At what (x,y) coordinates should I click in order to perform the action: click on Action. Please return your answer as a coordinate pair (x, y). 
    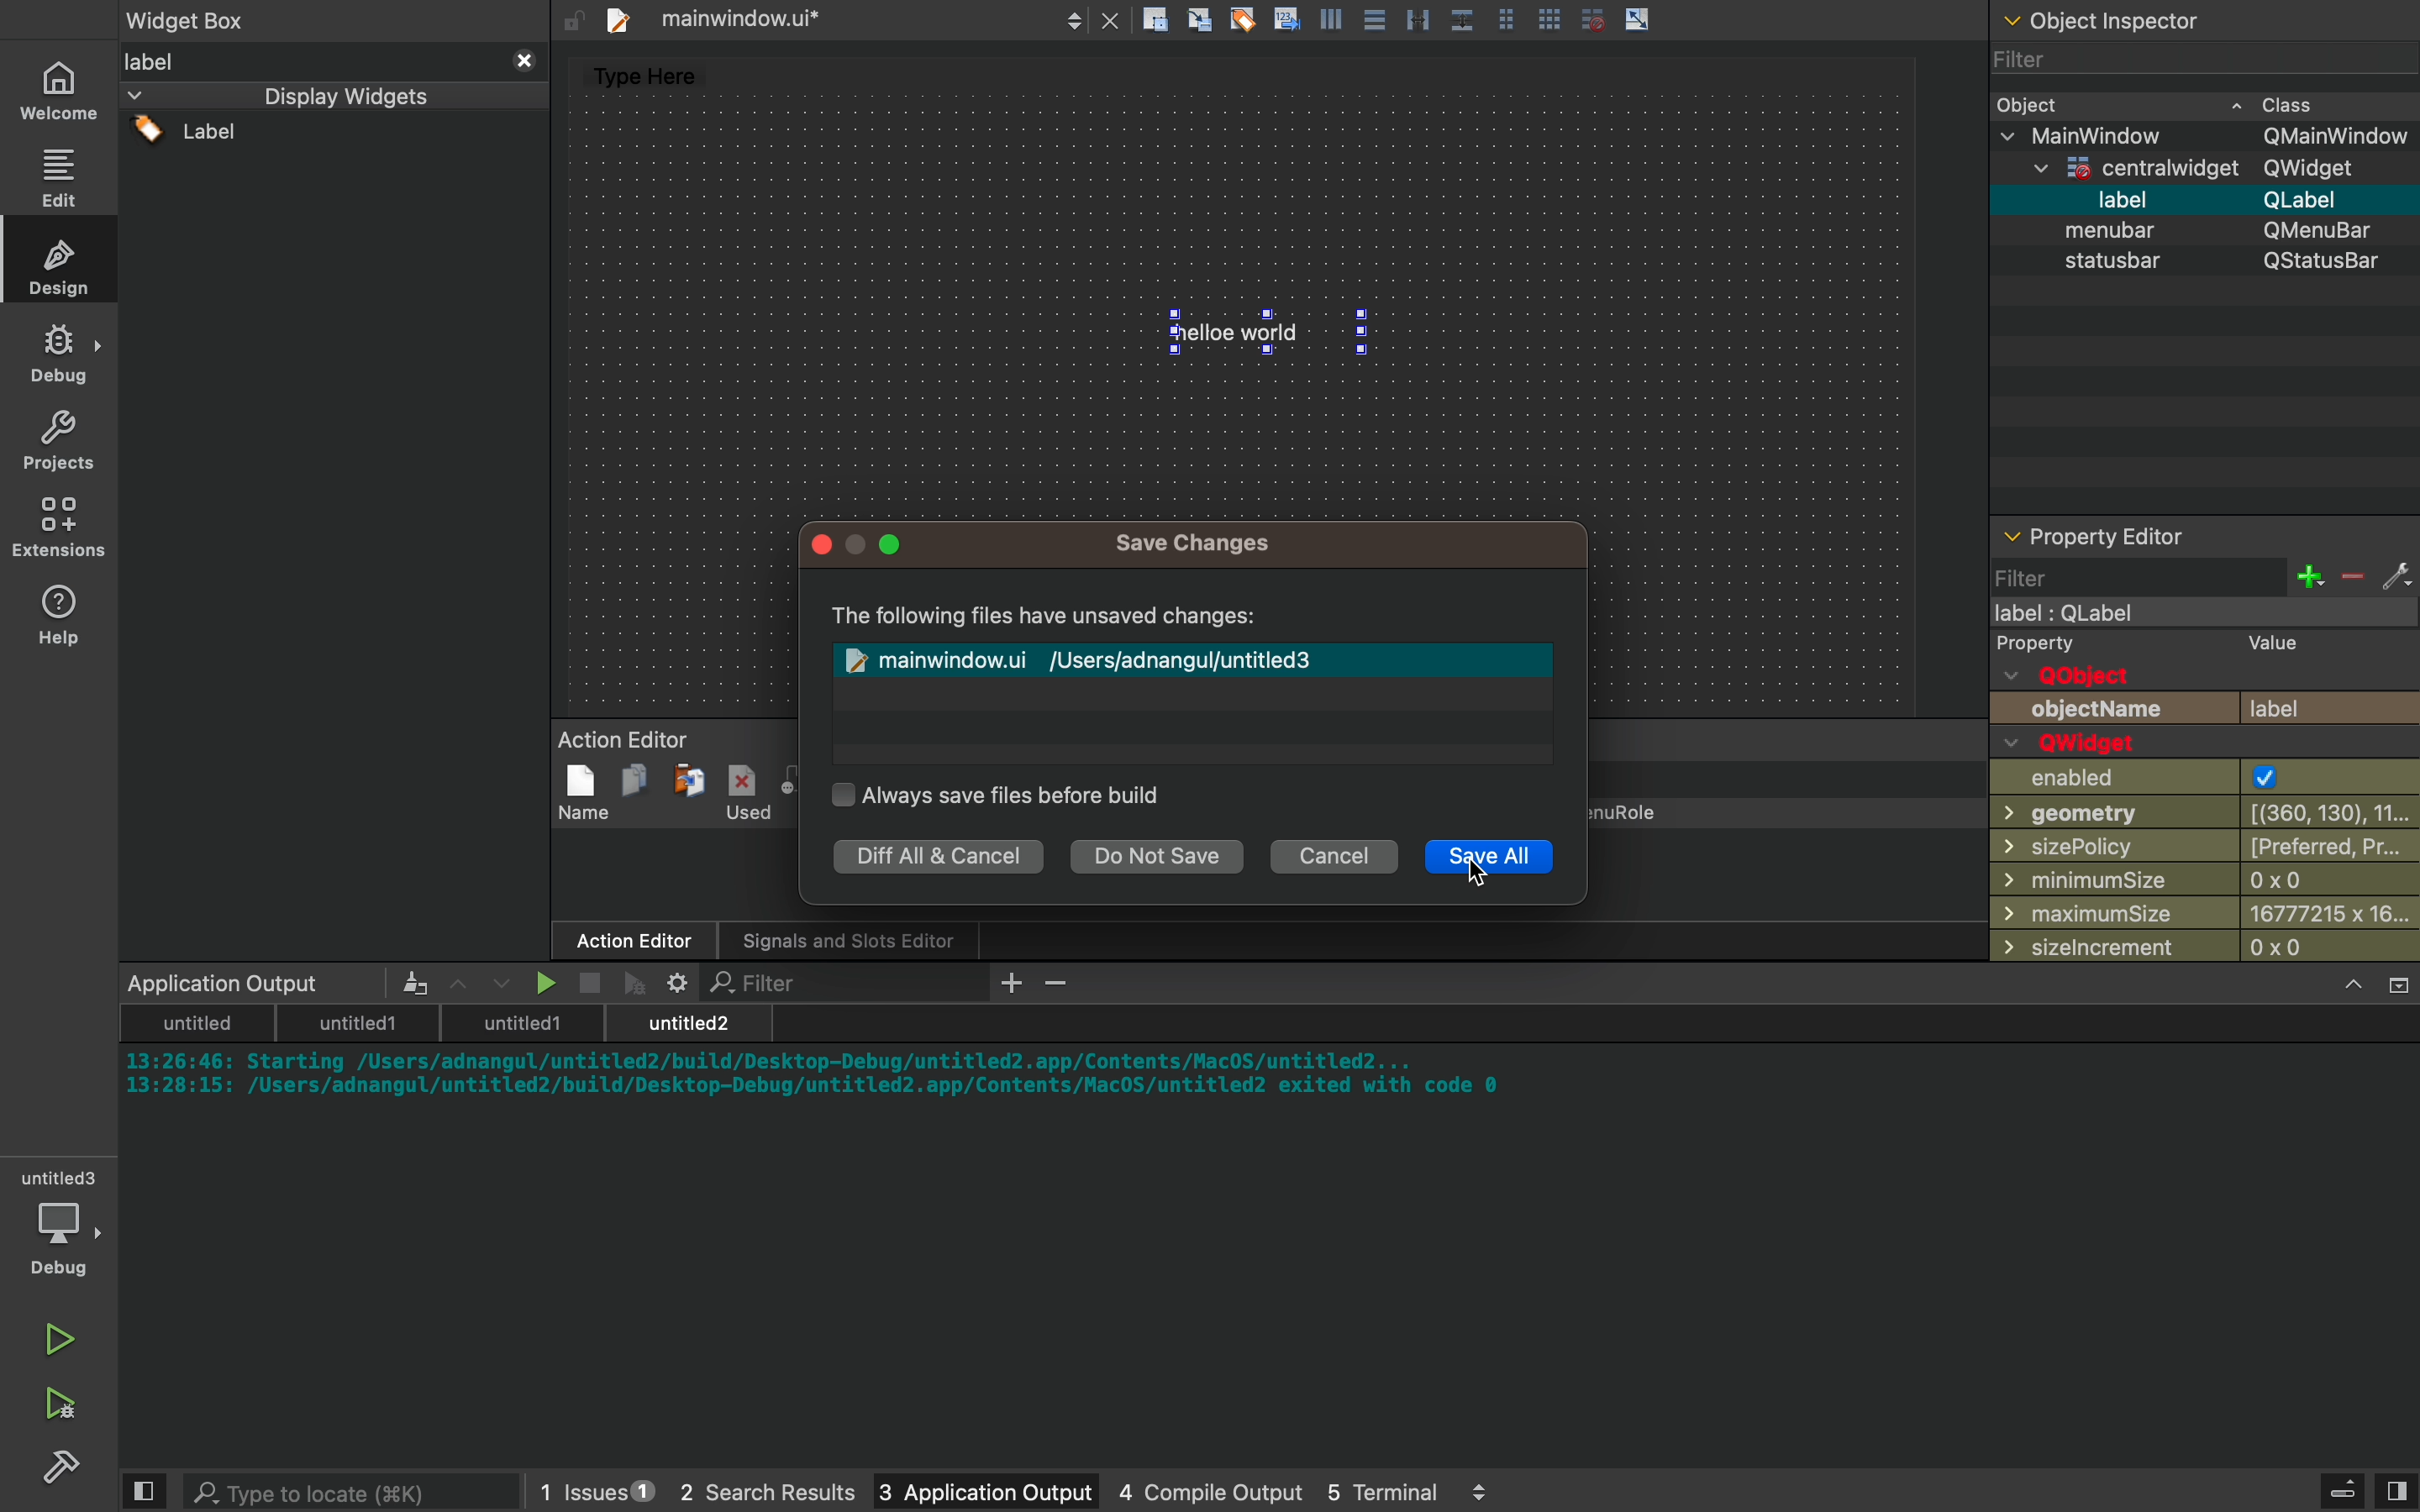
    Looking at the image, I should click on (675, 773).